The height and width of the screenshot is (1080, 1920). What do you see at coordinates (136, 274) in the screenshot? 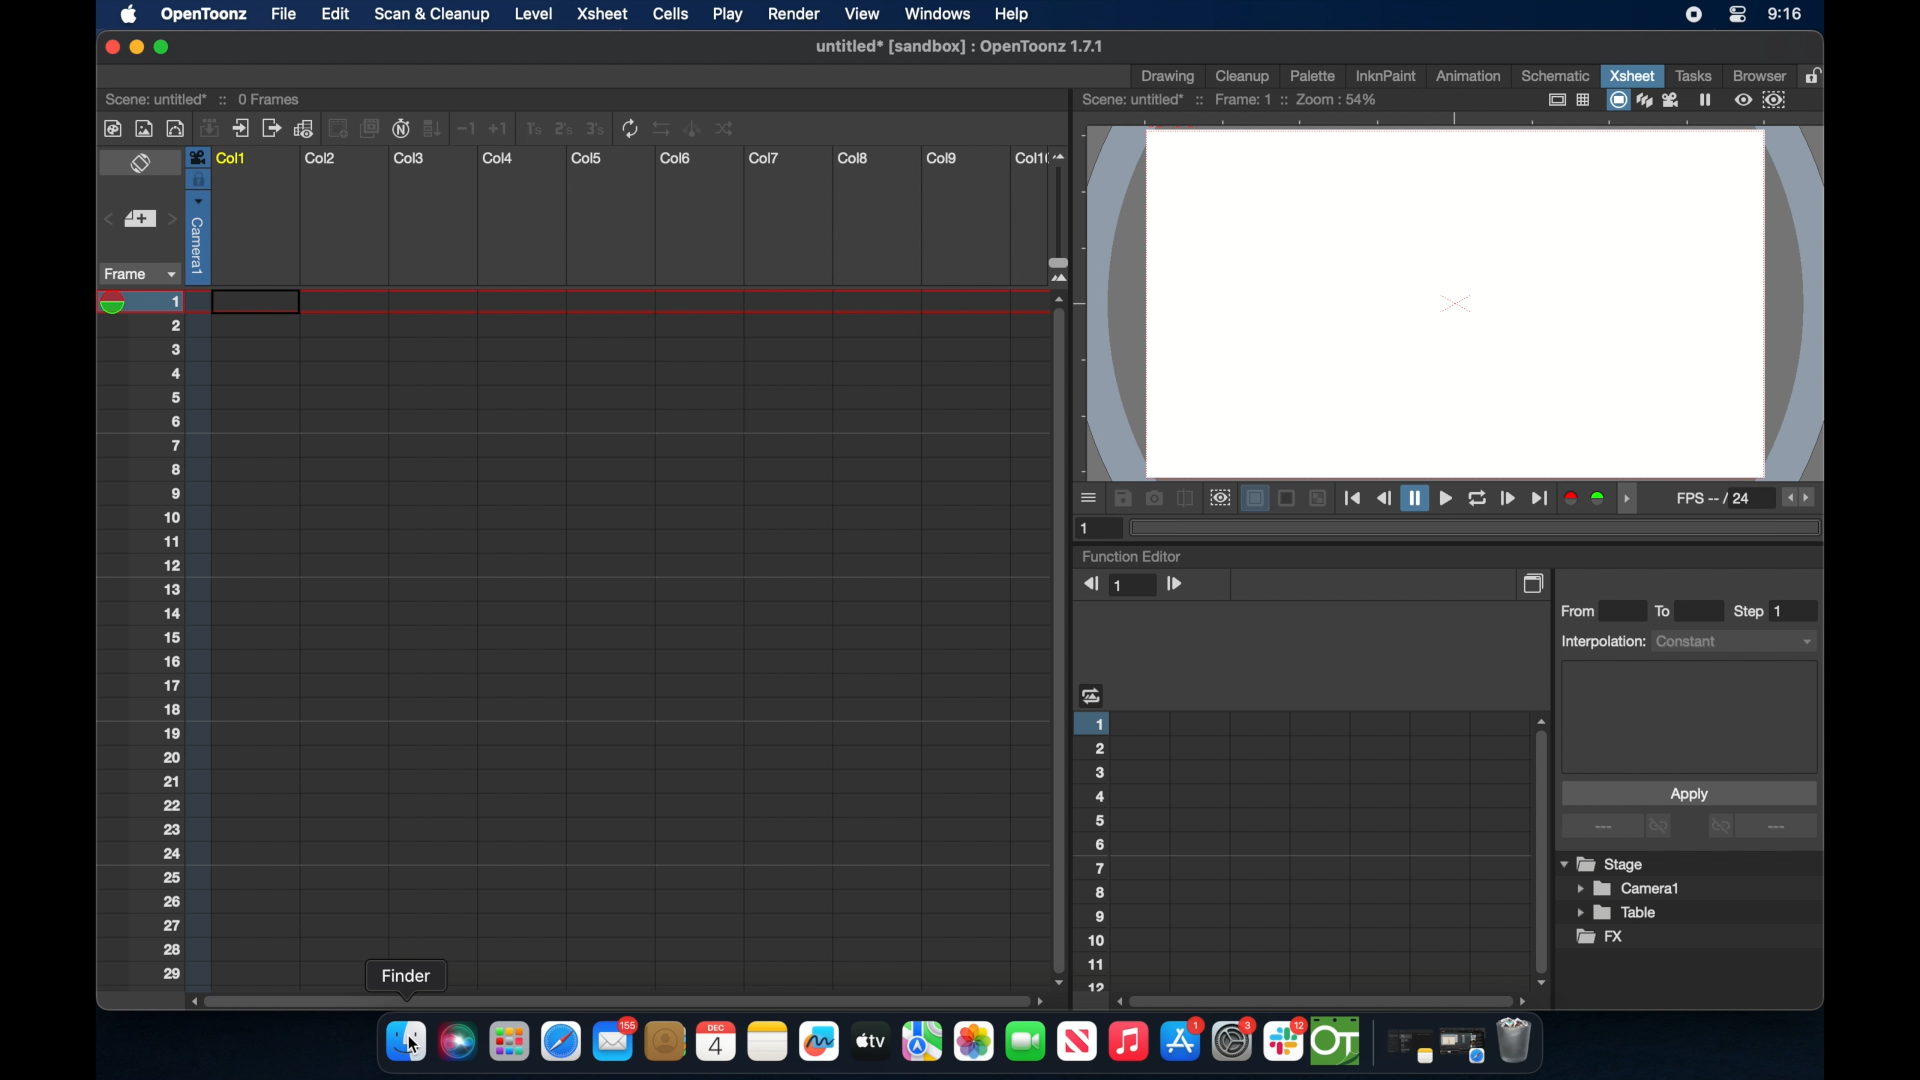
I see `frame` at bounding box center [136, 274].